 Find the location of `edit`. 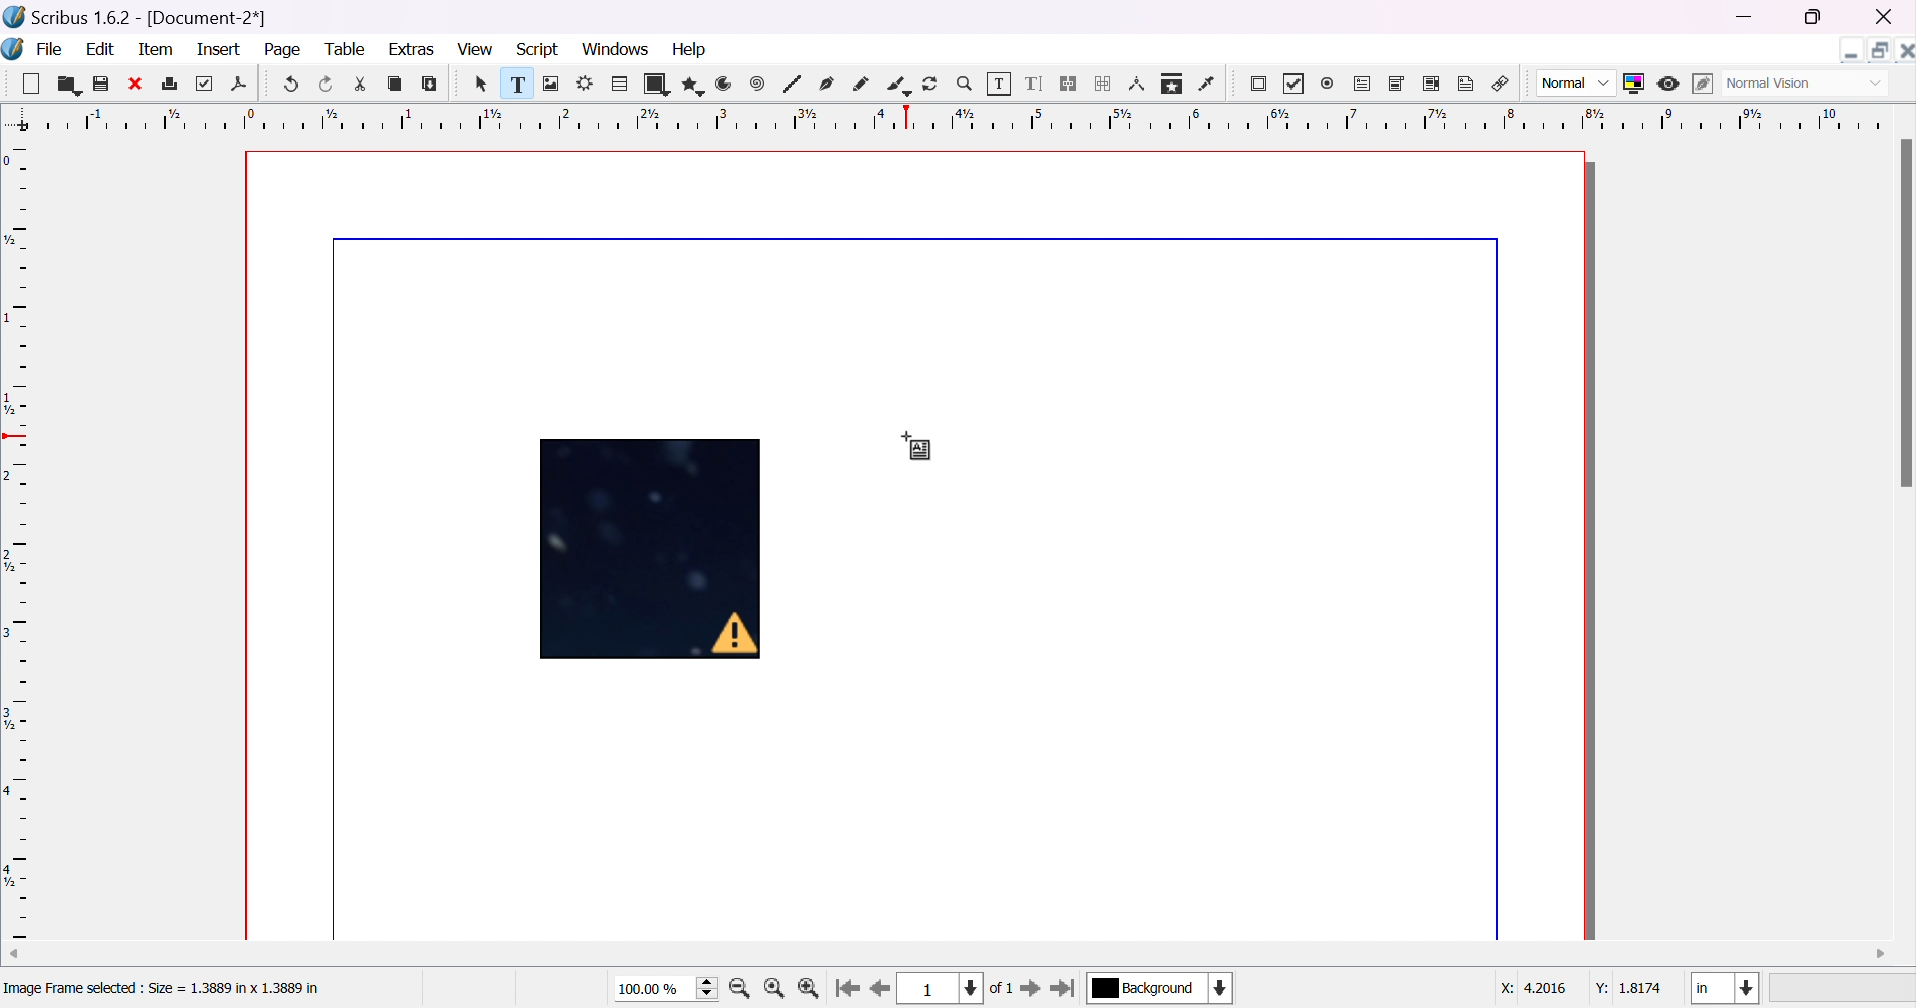

edit is located at coordinates (100, 48).